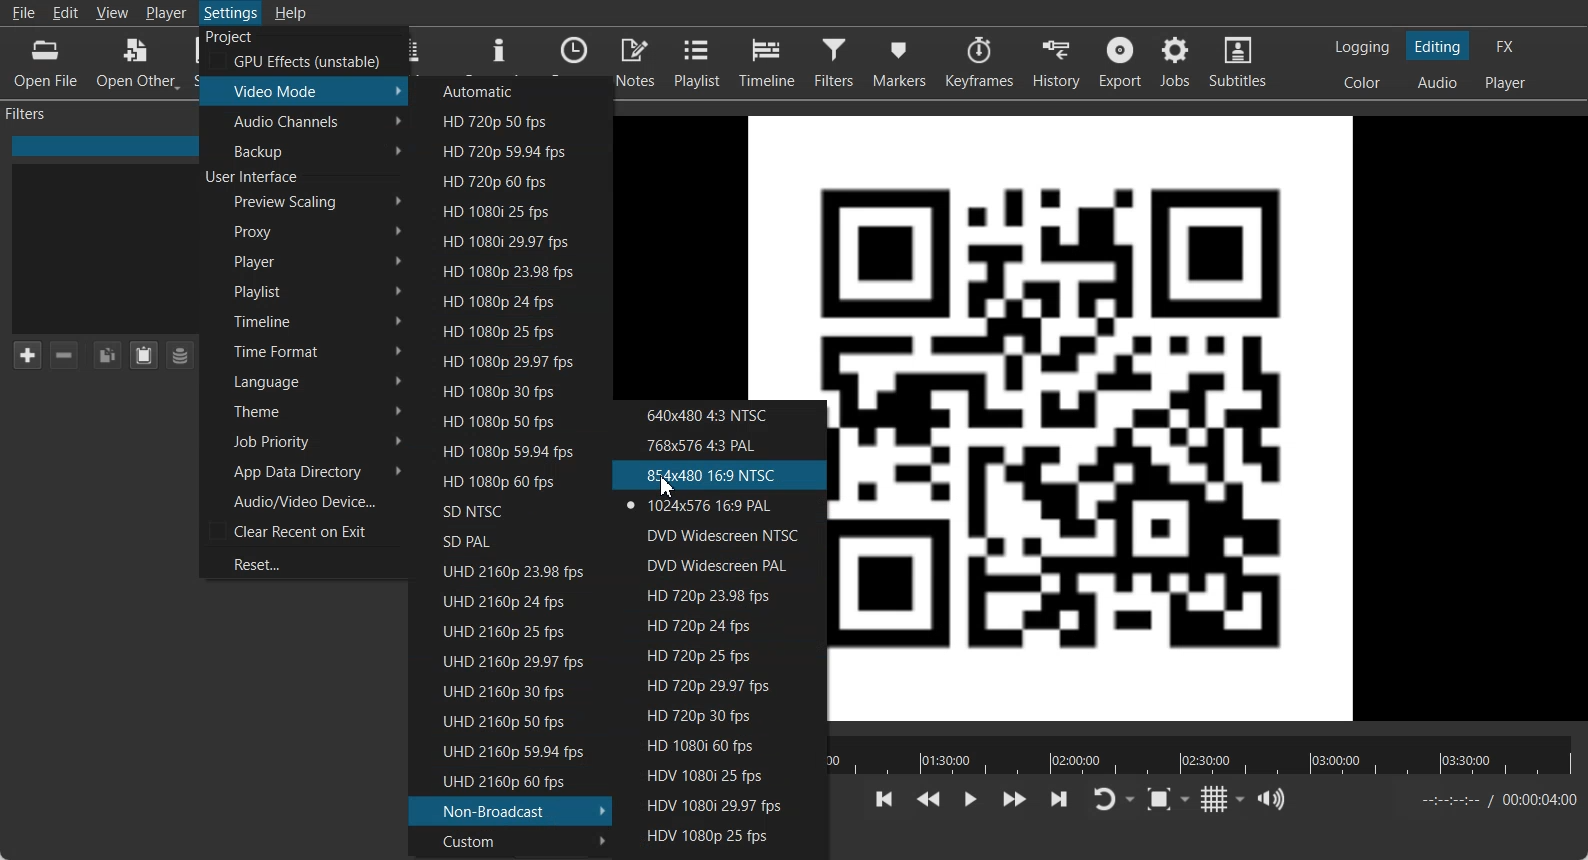 The width and height of the screenshot is (1588, 860). Describe the element at coordinates (303, 442) in the screenshot. I see `Job Priority` at that location.